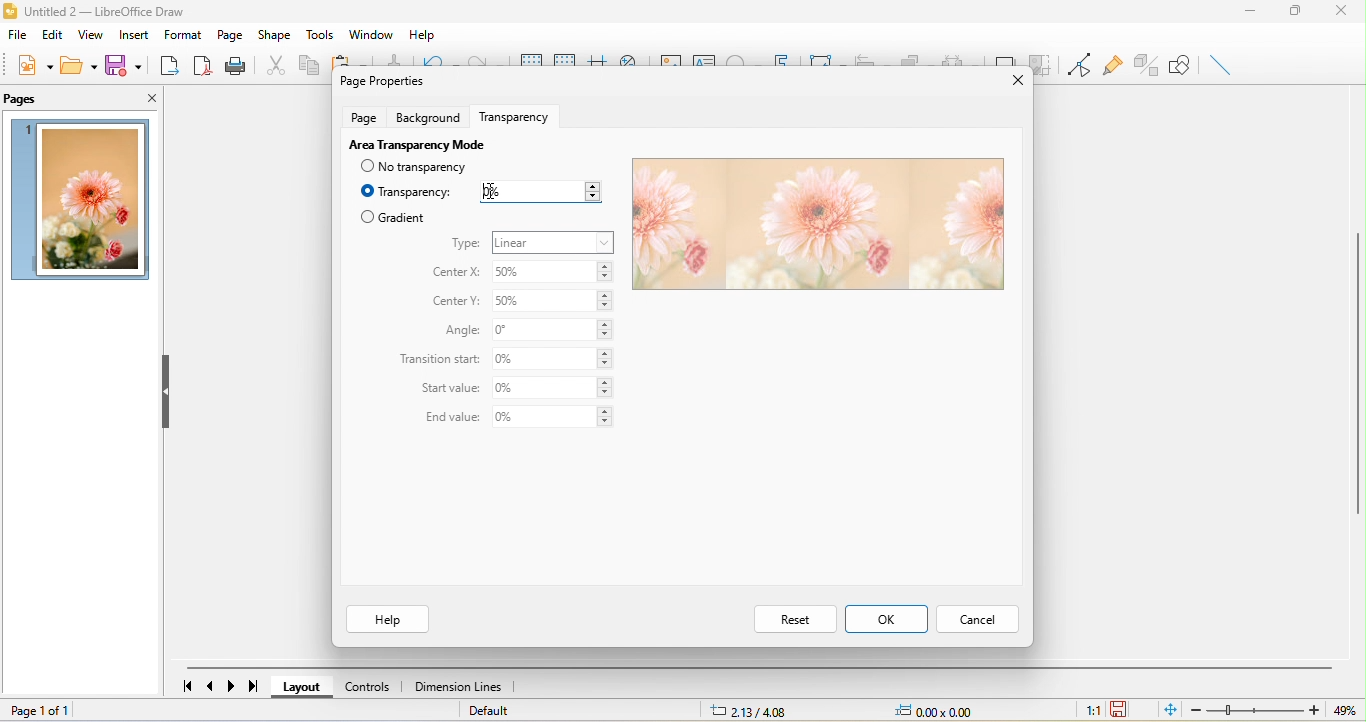 The height and width of the screenshot is (722, 1366). I want to click on cursor movement, so click(494, 190).